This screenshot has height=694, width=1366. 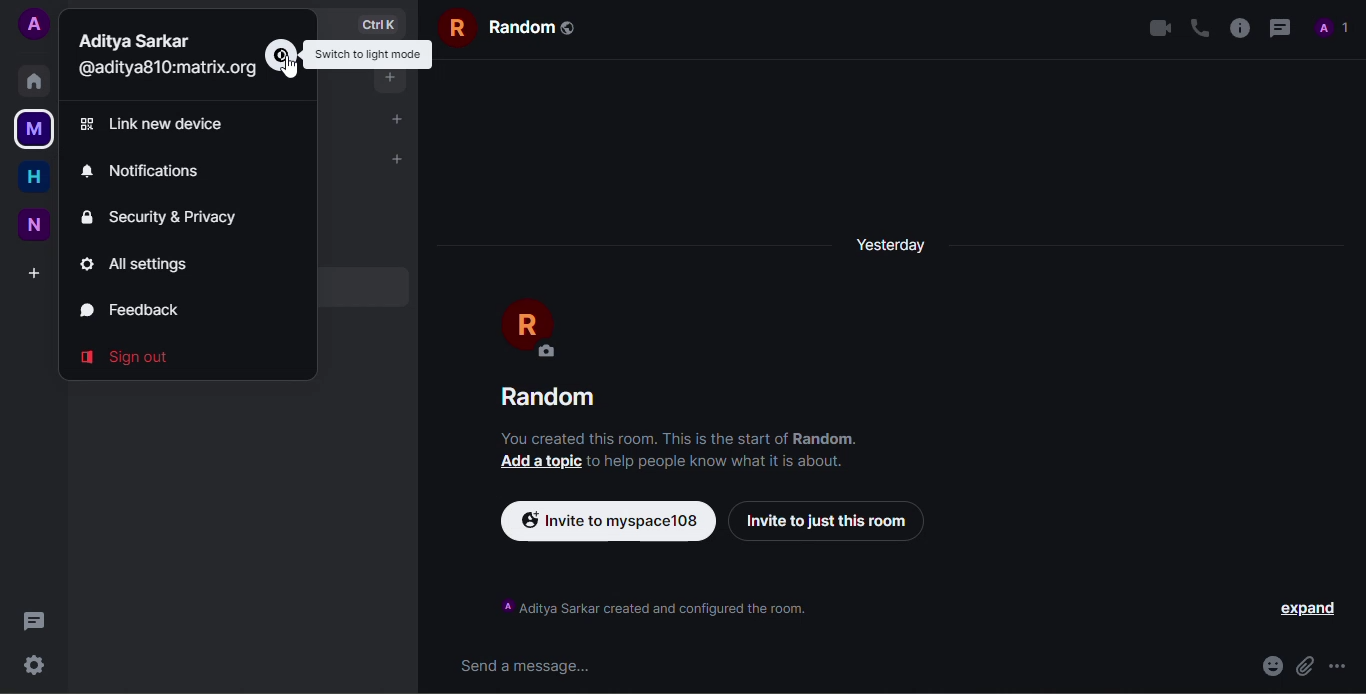 I want to click on info, so click(x=652, y=605).